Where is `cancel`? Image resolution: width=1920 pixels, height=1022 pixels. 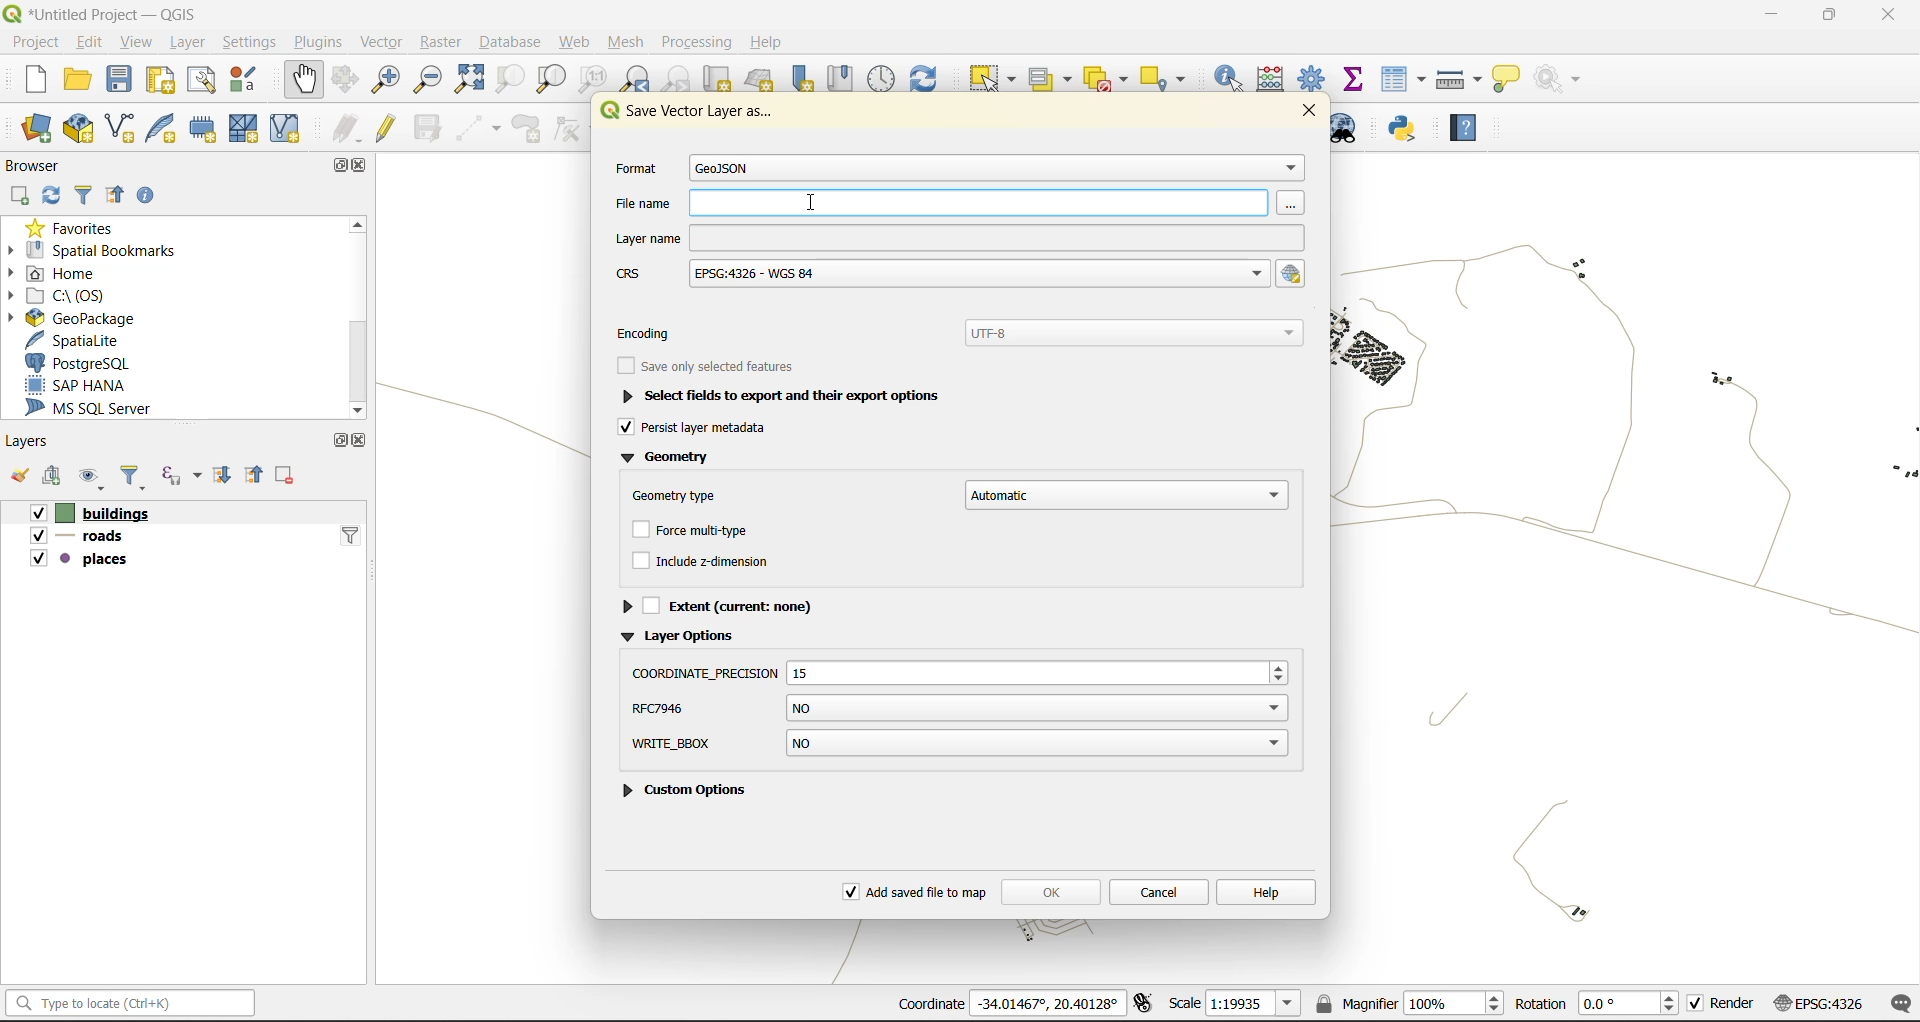
cancel is located at coordinates (1158, 890).